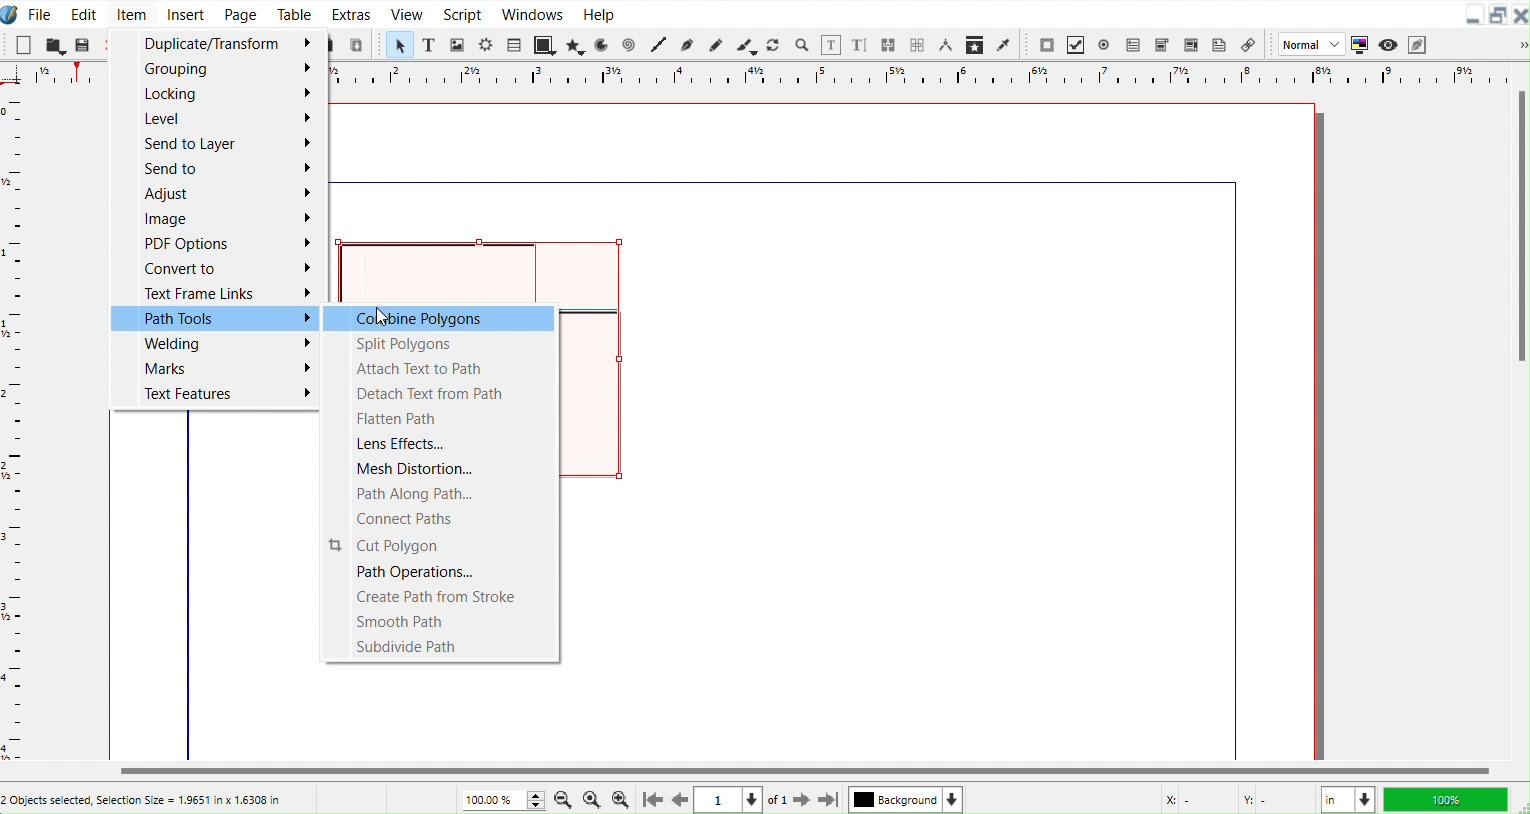 The image size is (1530, 814). I want to click on PDF Check box, so click(1075, 44).